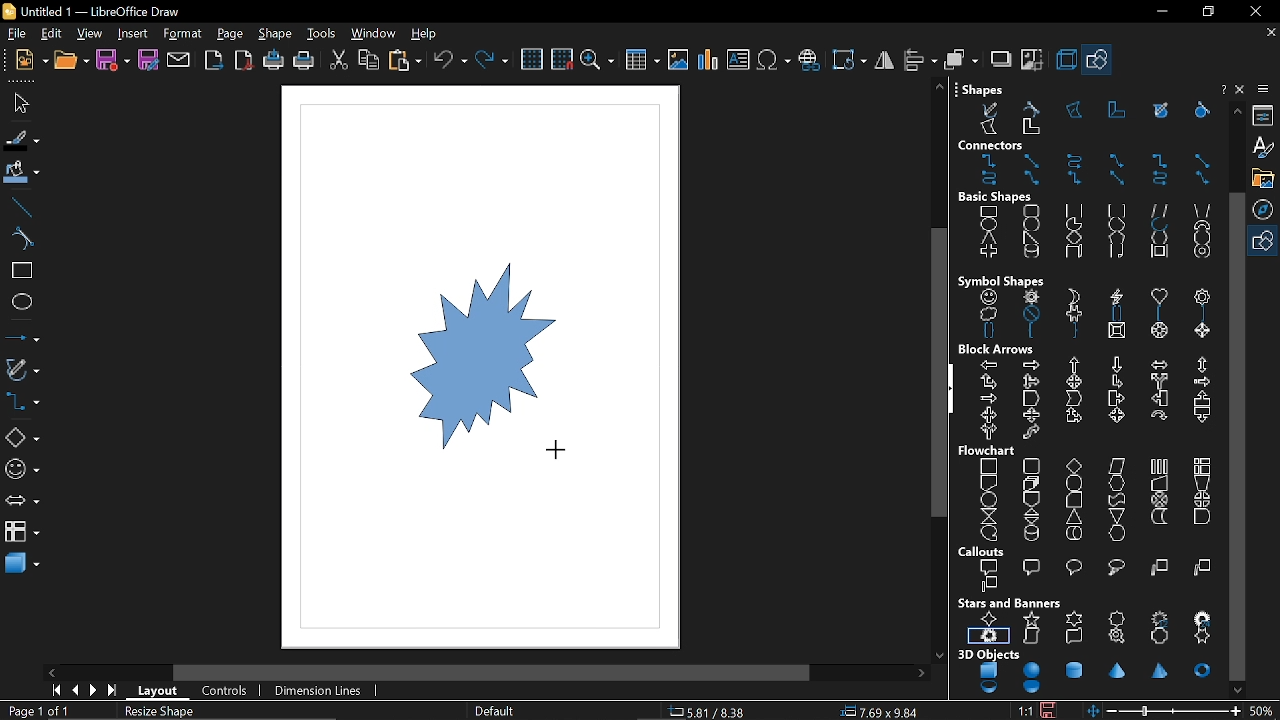 This screenshot has width=1280, height=720. I want to click on Move left, so click(51, 672).